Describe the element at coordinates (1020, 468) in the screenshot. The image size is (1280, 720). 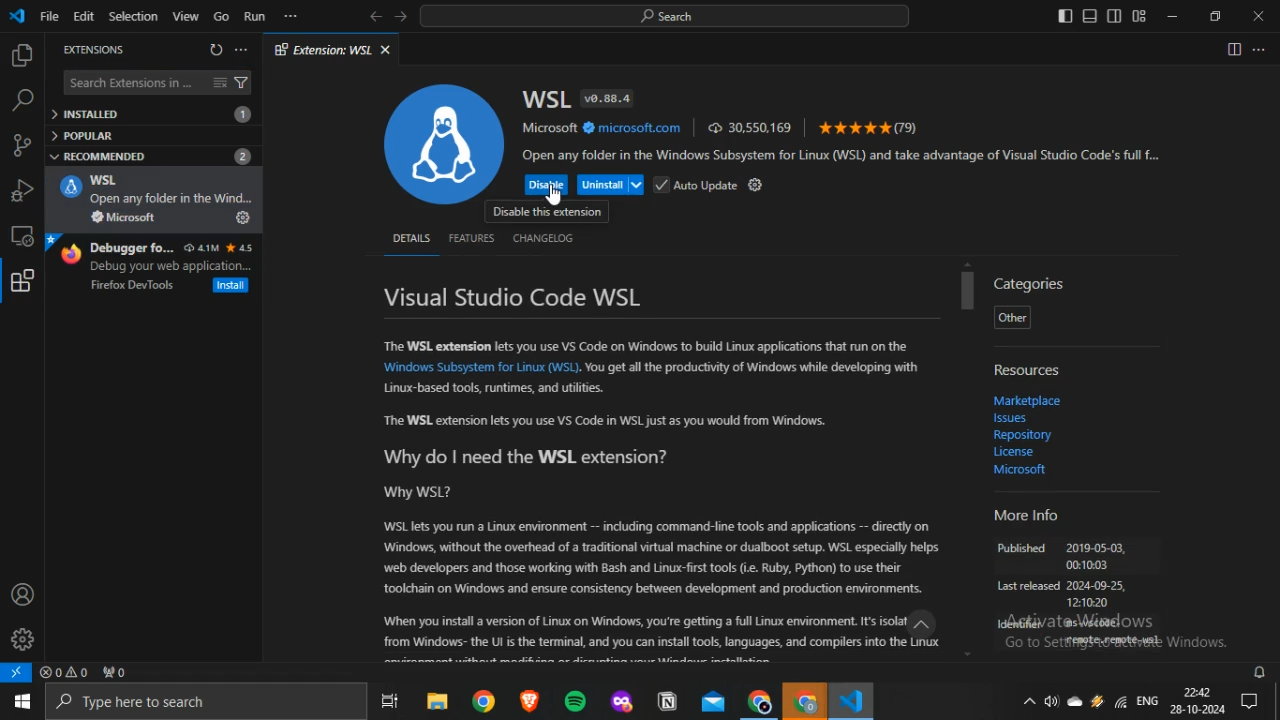
I see `Microsoft` at that location.